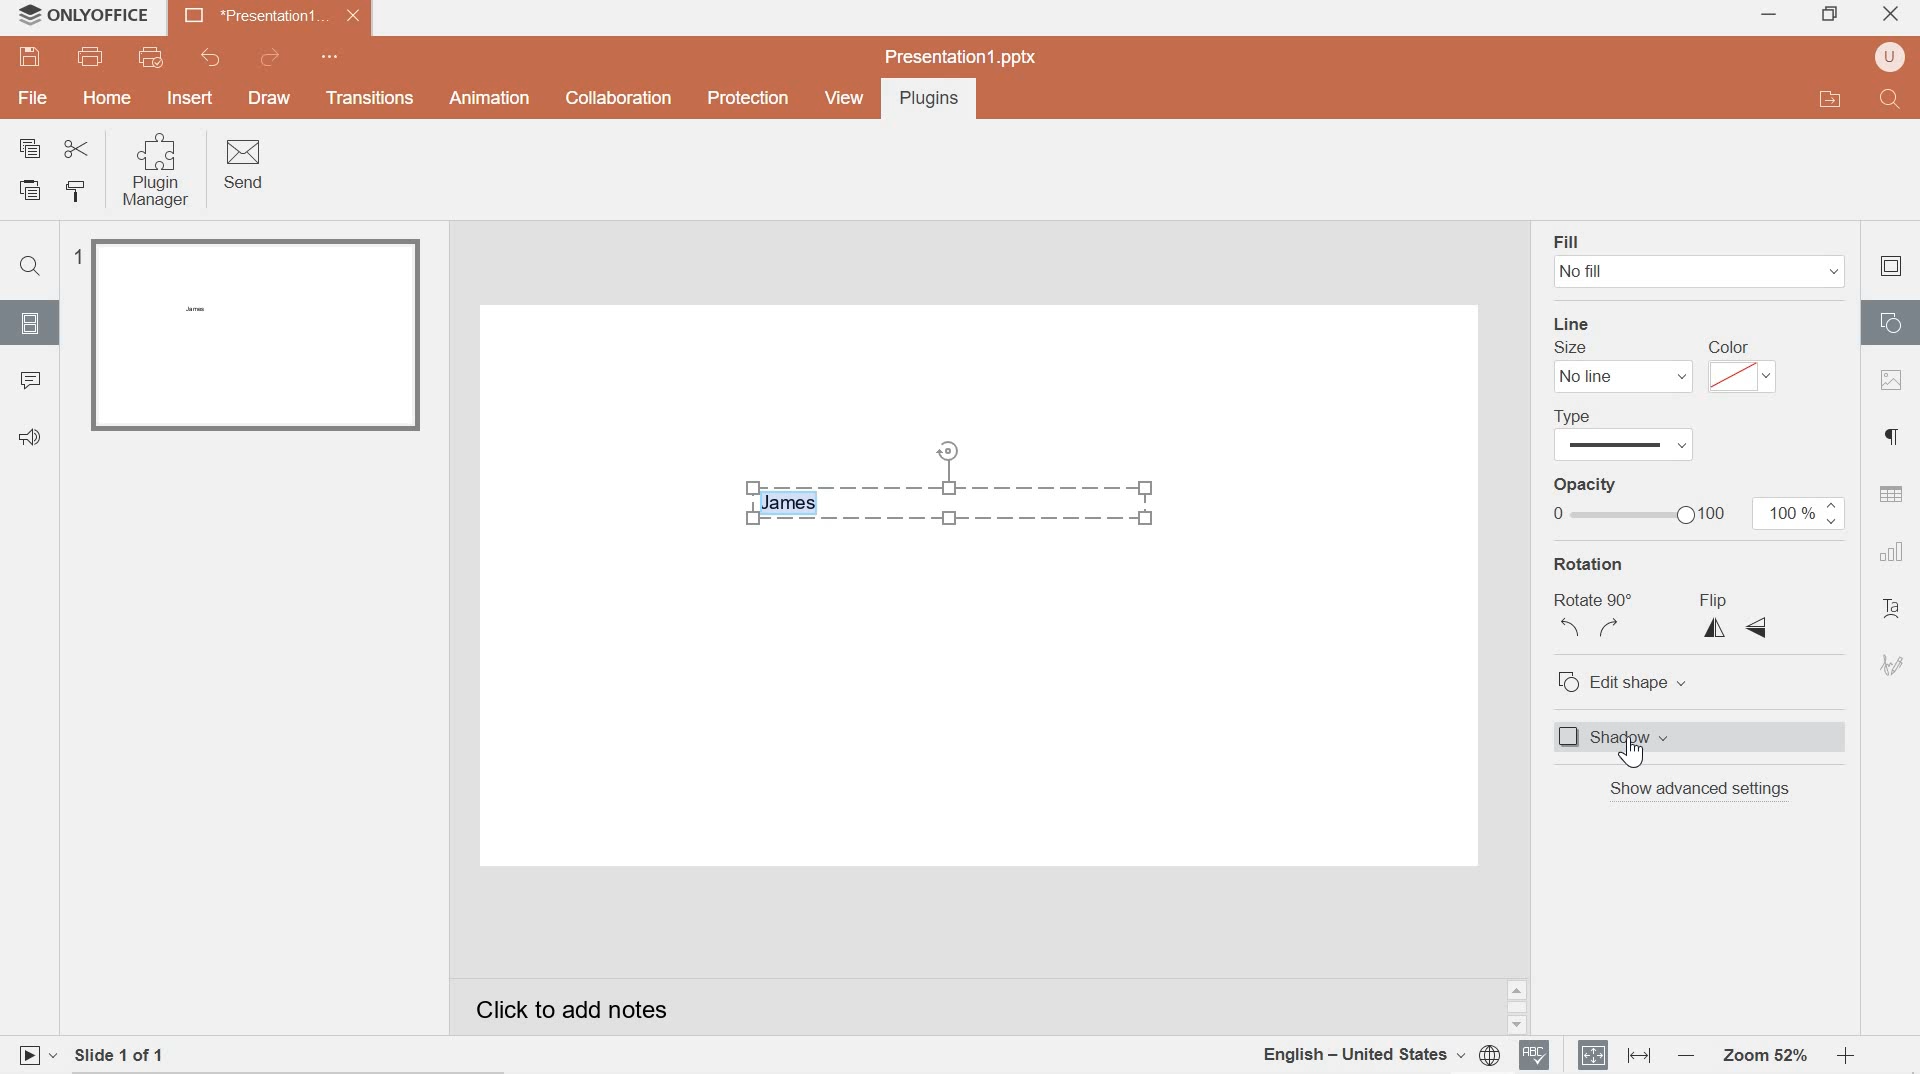 This screenshot has width=1920, height=1074. Describe the element at coordinates (1697, 272) in the screenshot. I see `No fill` at that location.